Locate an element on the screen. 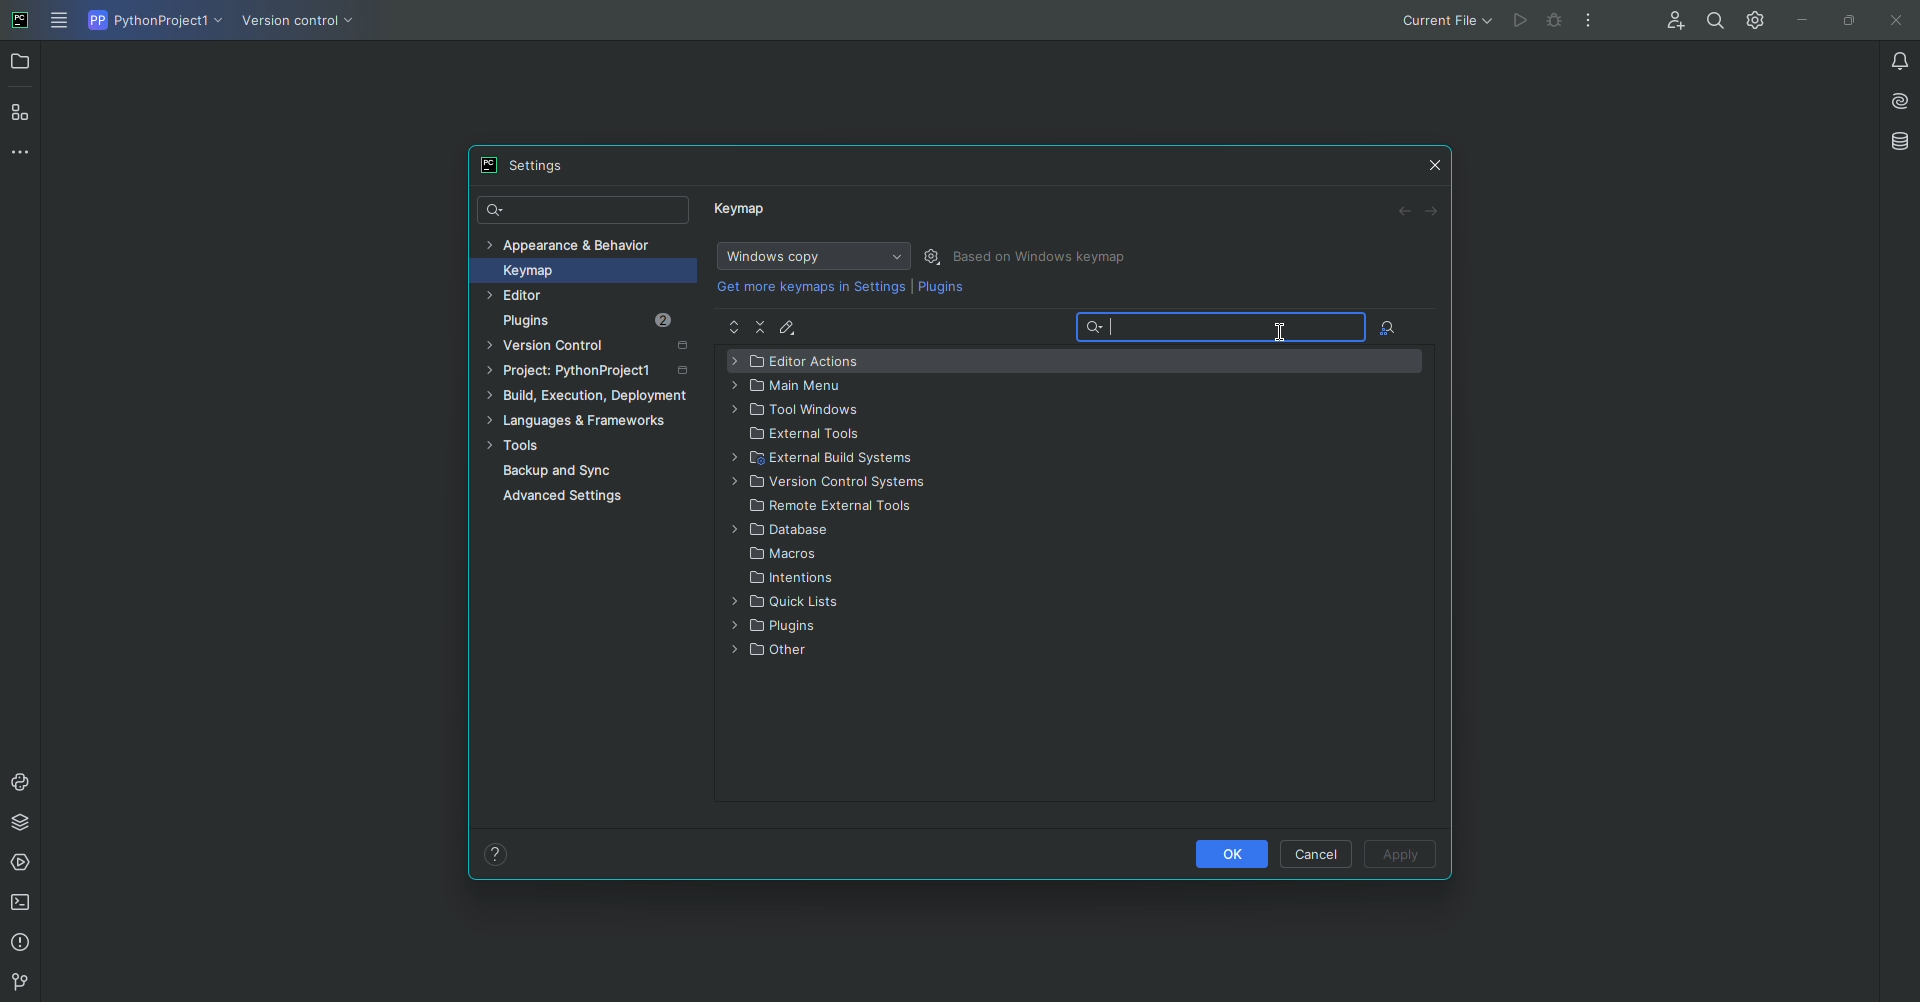 Image resolution: width=1920 pixels, height=1002 pixels. Search is located at coordinates (1223, 330).